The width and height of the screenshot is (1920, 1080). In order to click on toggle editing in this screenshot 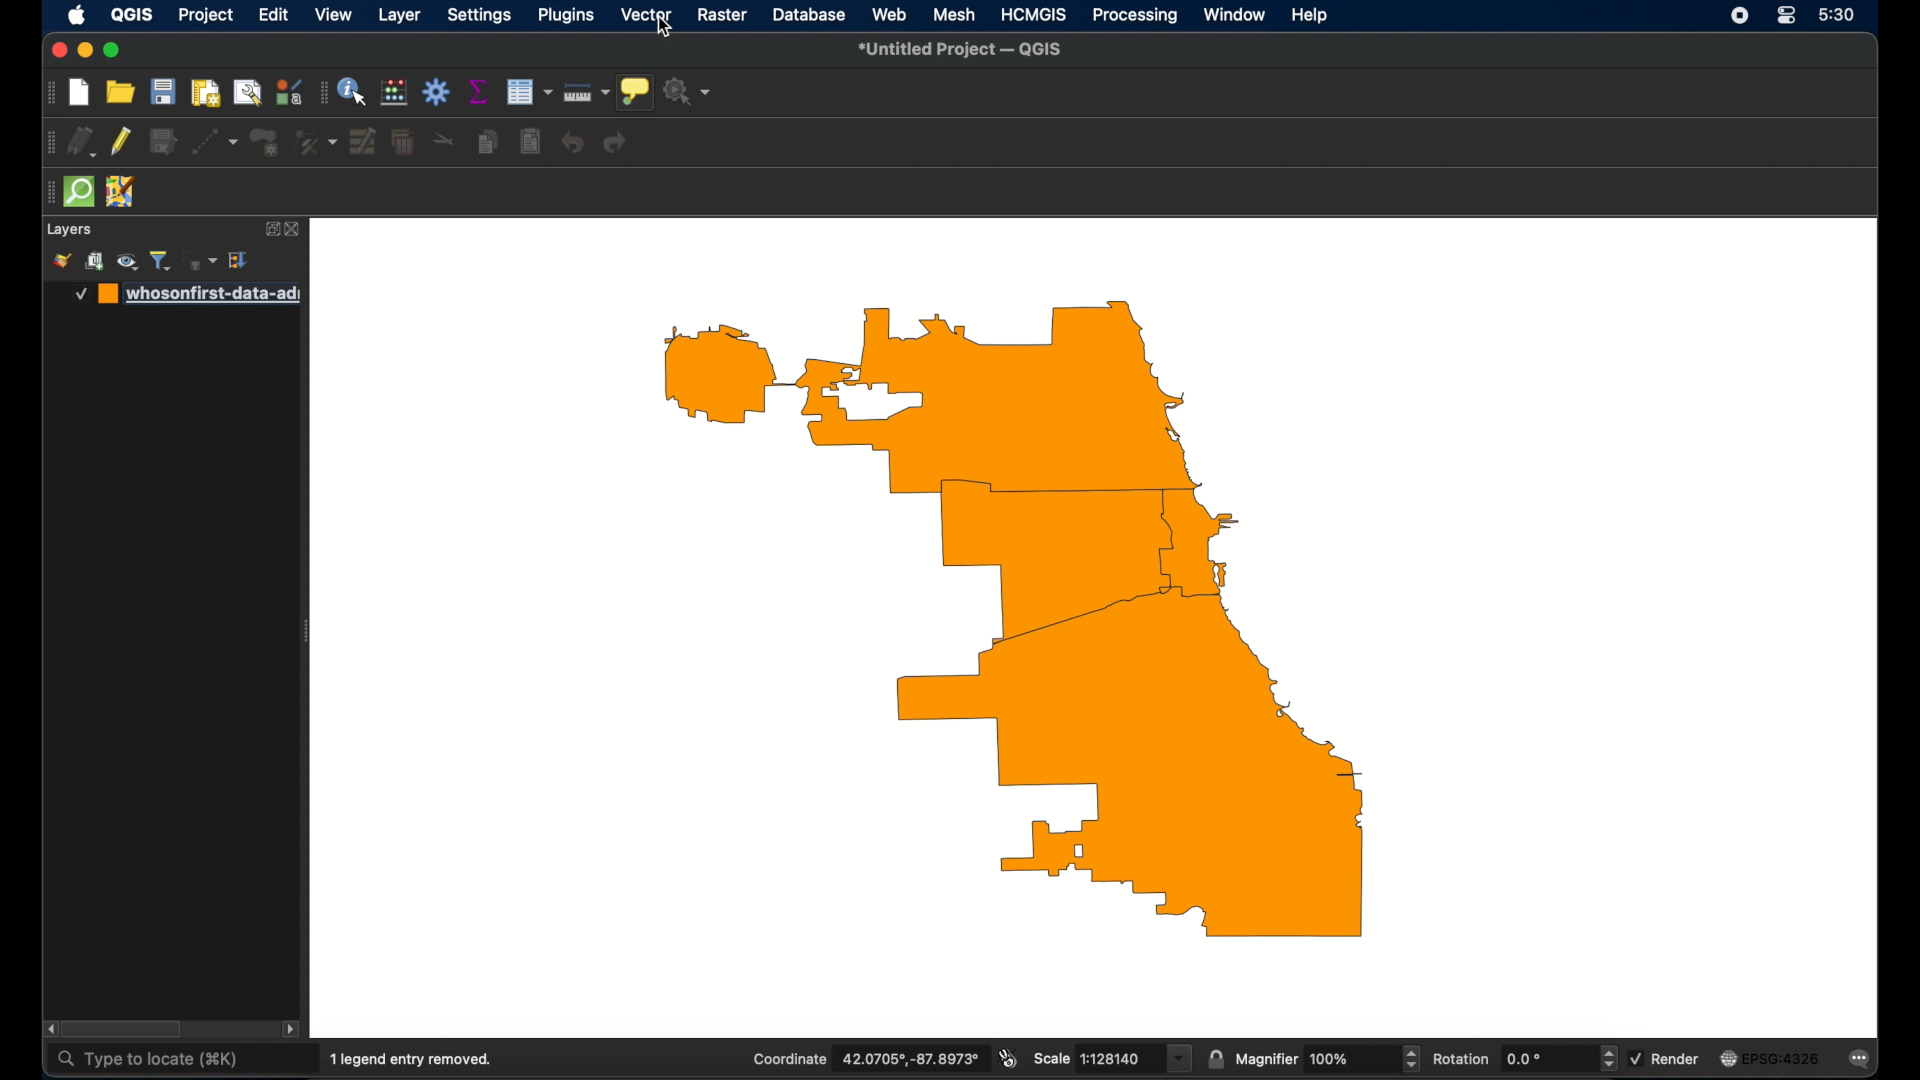, I will do `click(121, 142)`.